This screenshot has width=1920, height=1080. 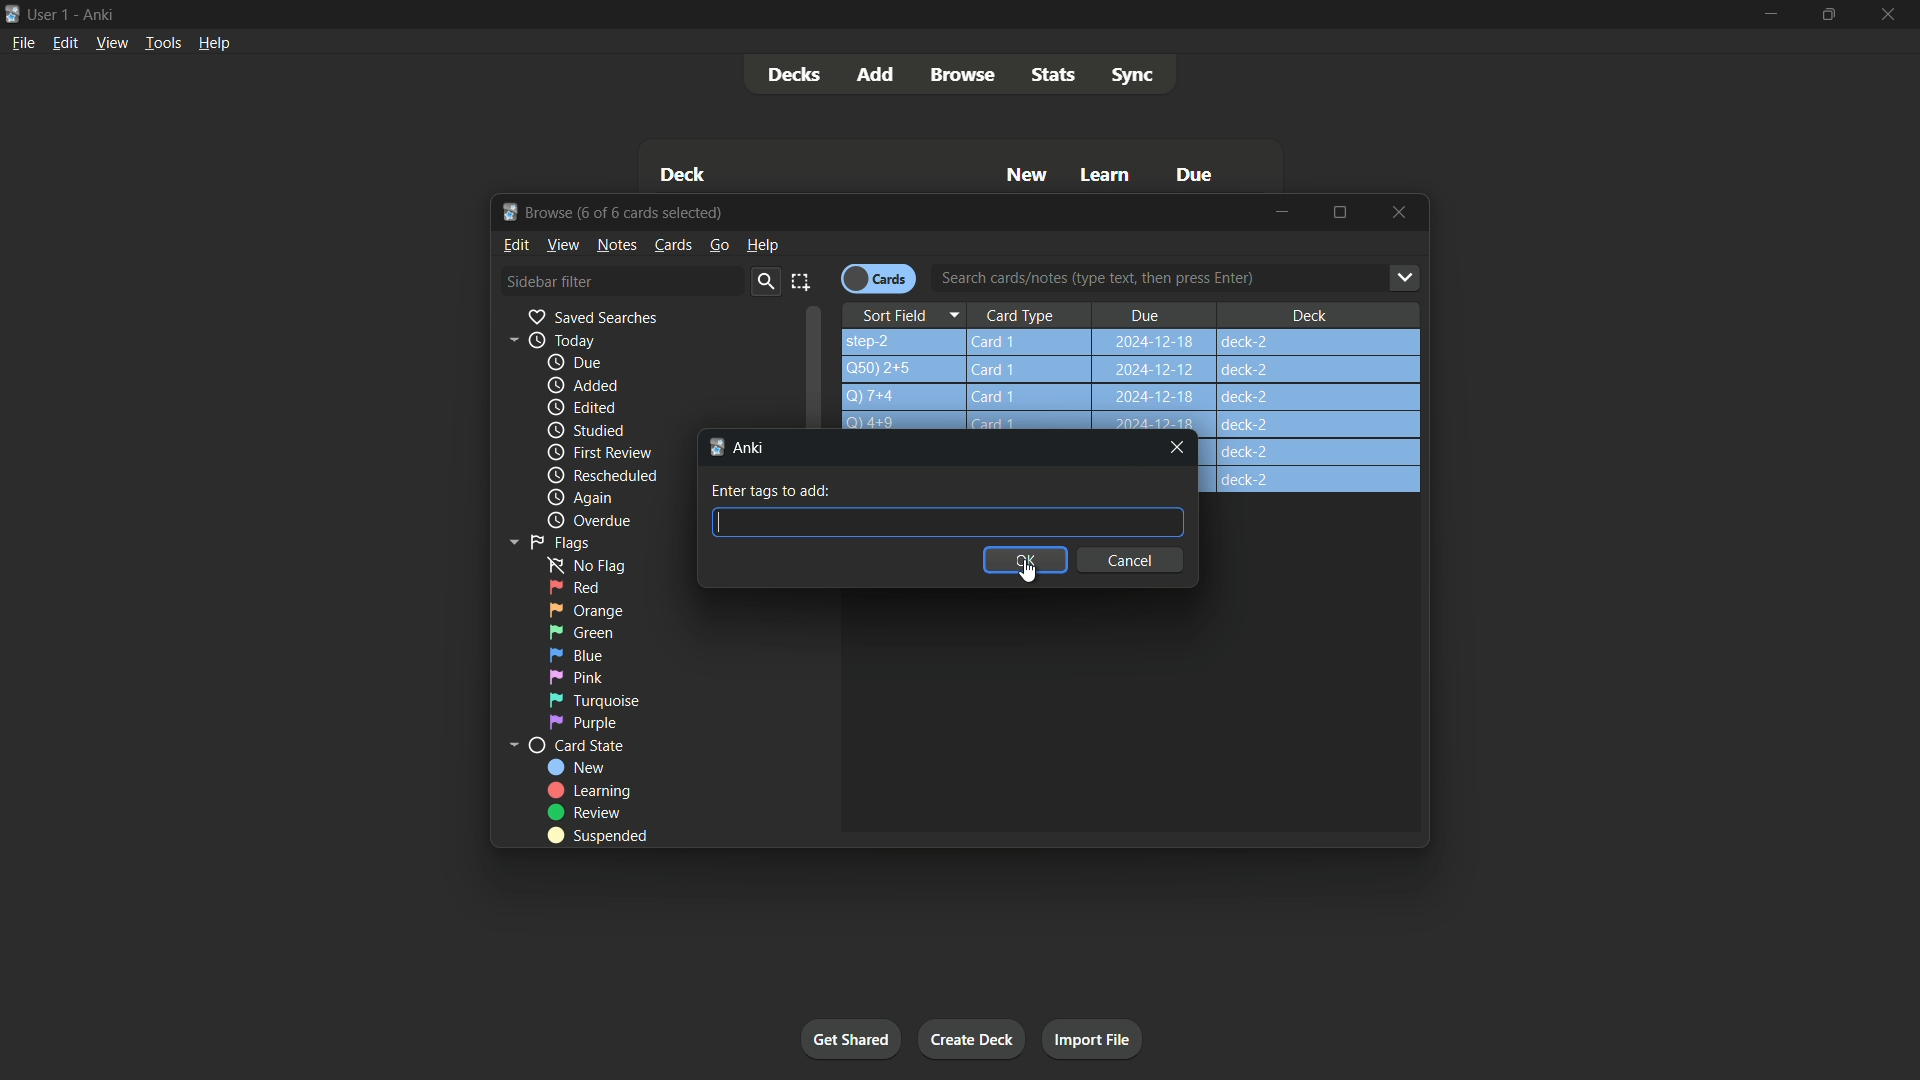 I want to click on Learn, so click(x=1107, y=177).